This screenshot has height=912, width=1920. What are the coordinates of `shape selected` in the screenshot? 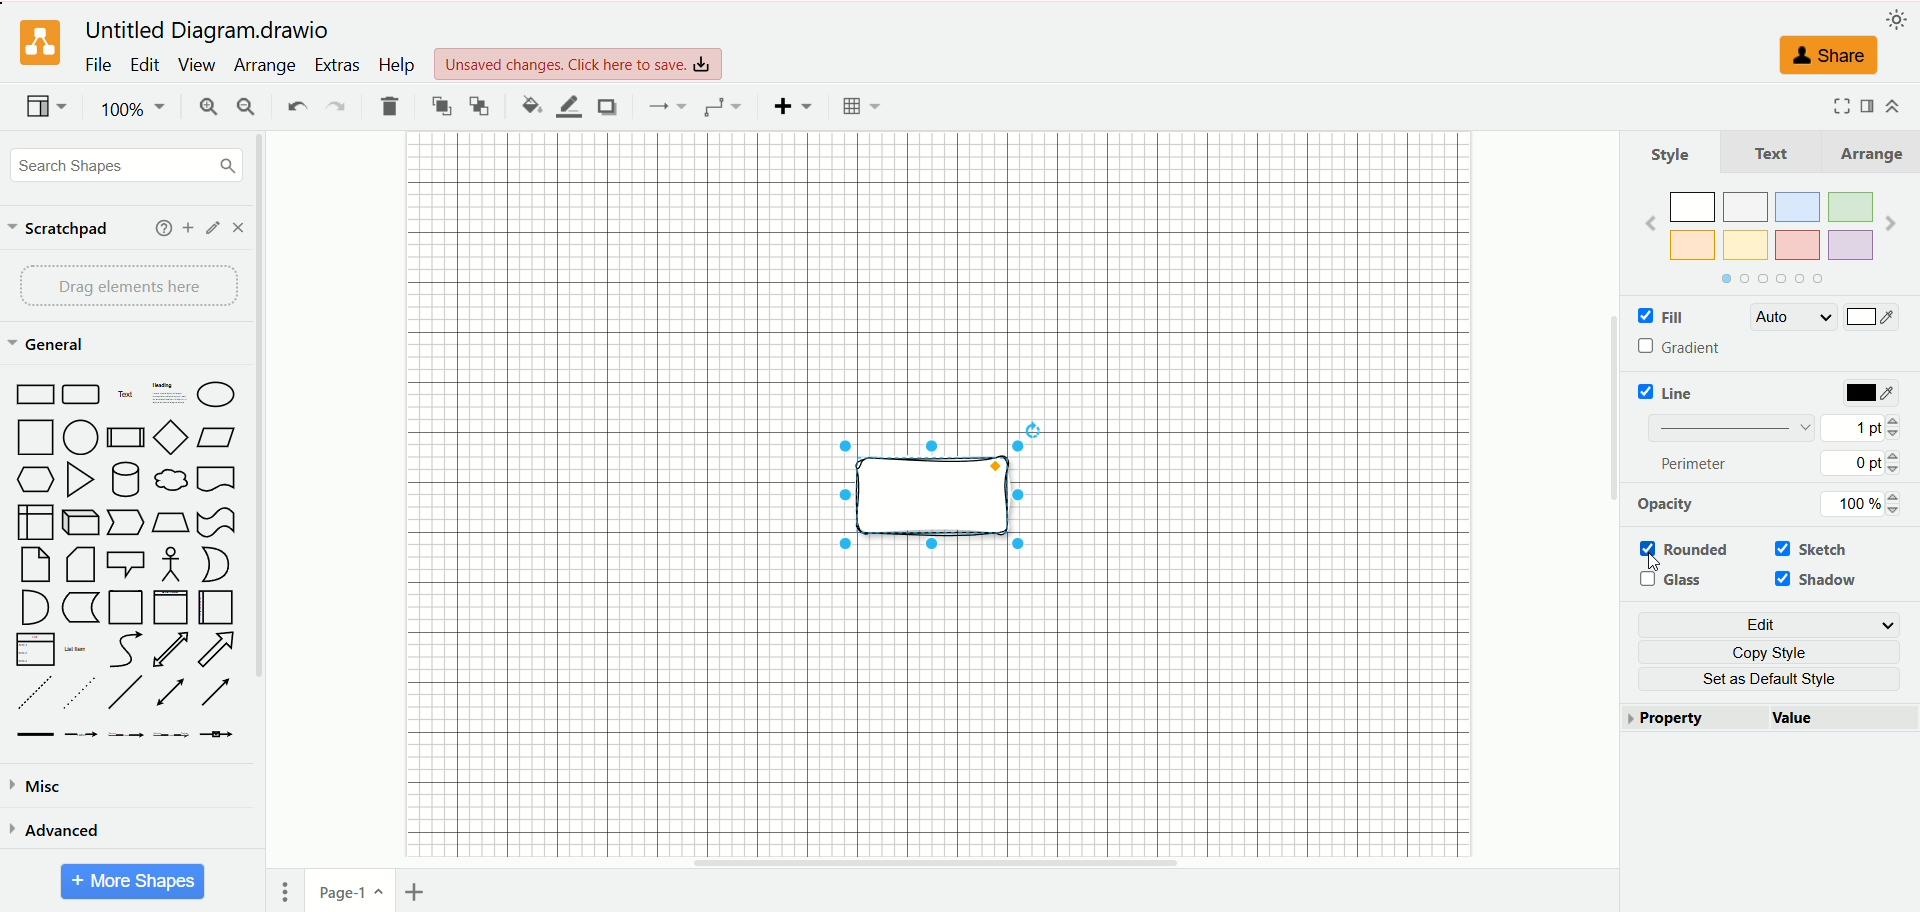 It's located at (939, 500).